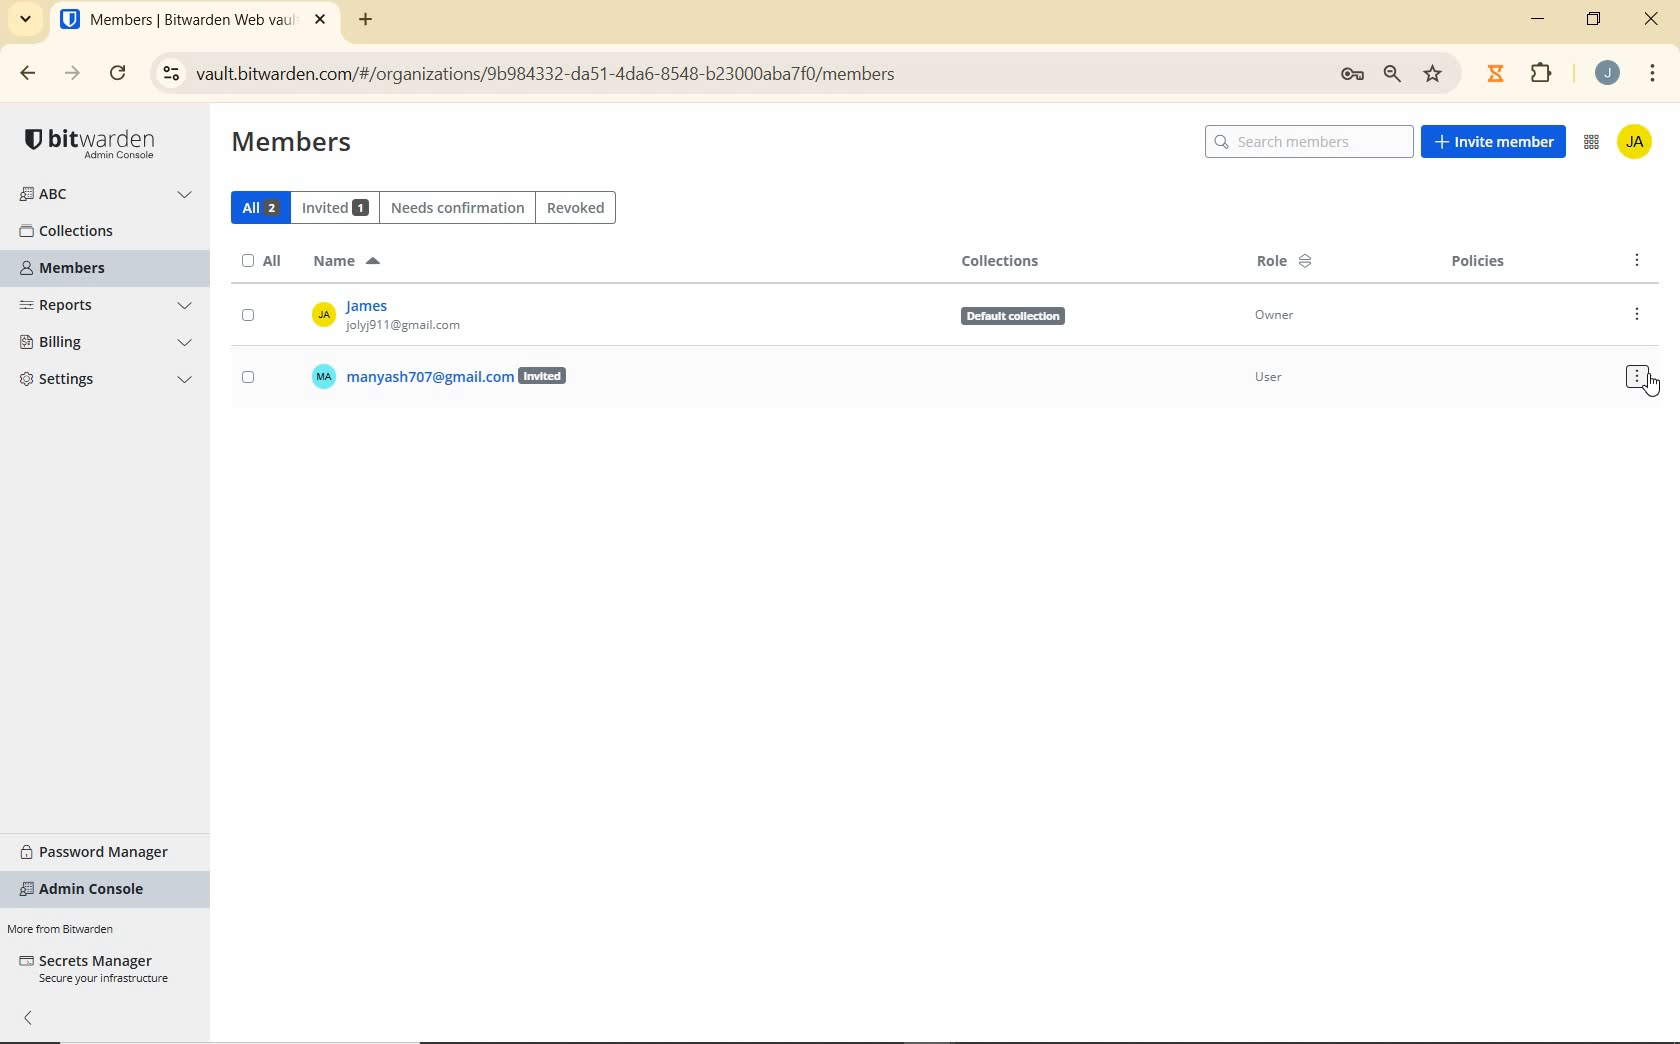 This screenshot has width=1680, height=1044. Describe the element at coordinates (1495, 143) in the screenshot. I see `INVITE MEMBER` at that location.